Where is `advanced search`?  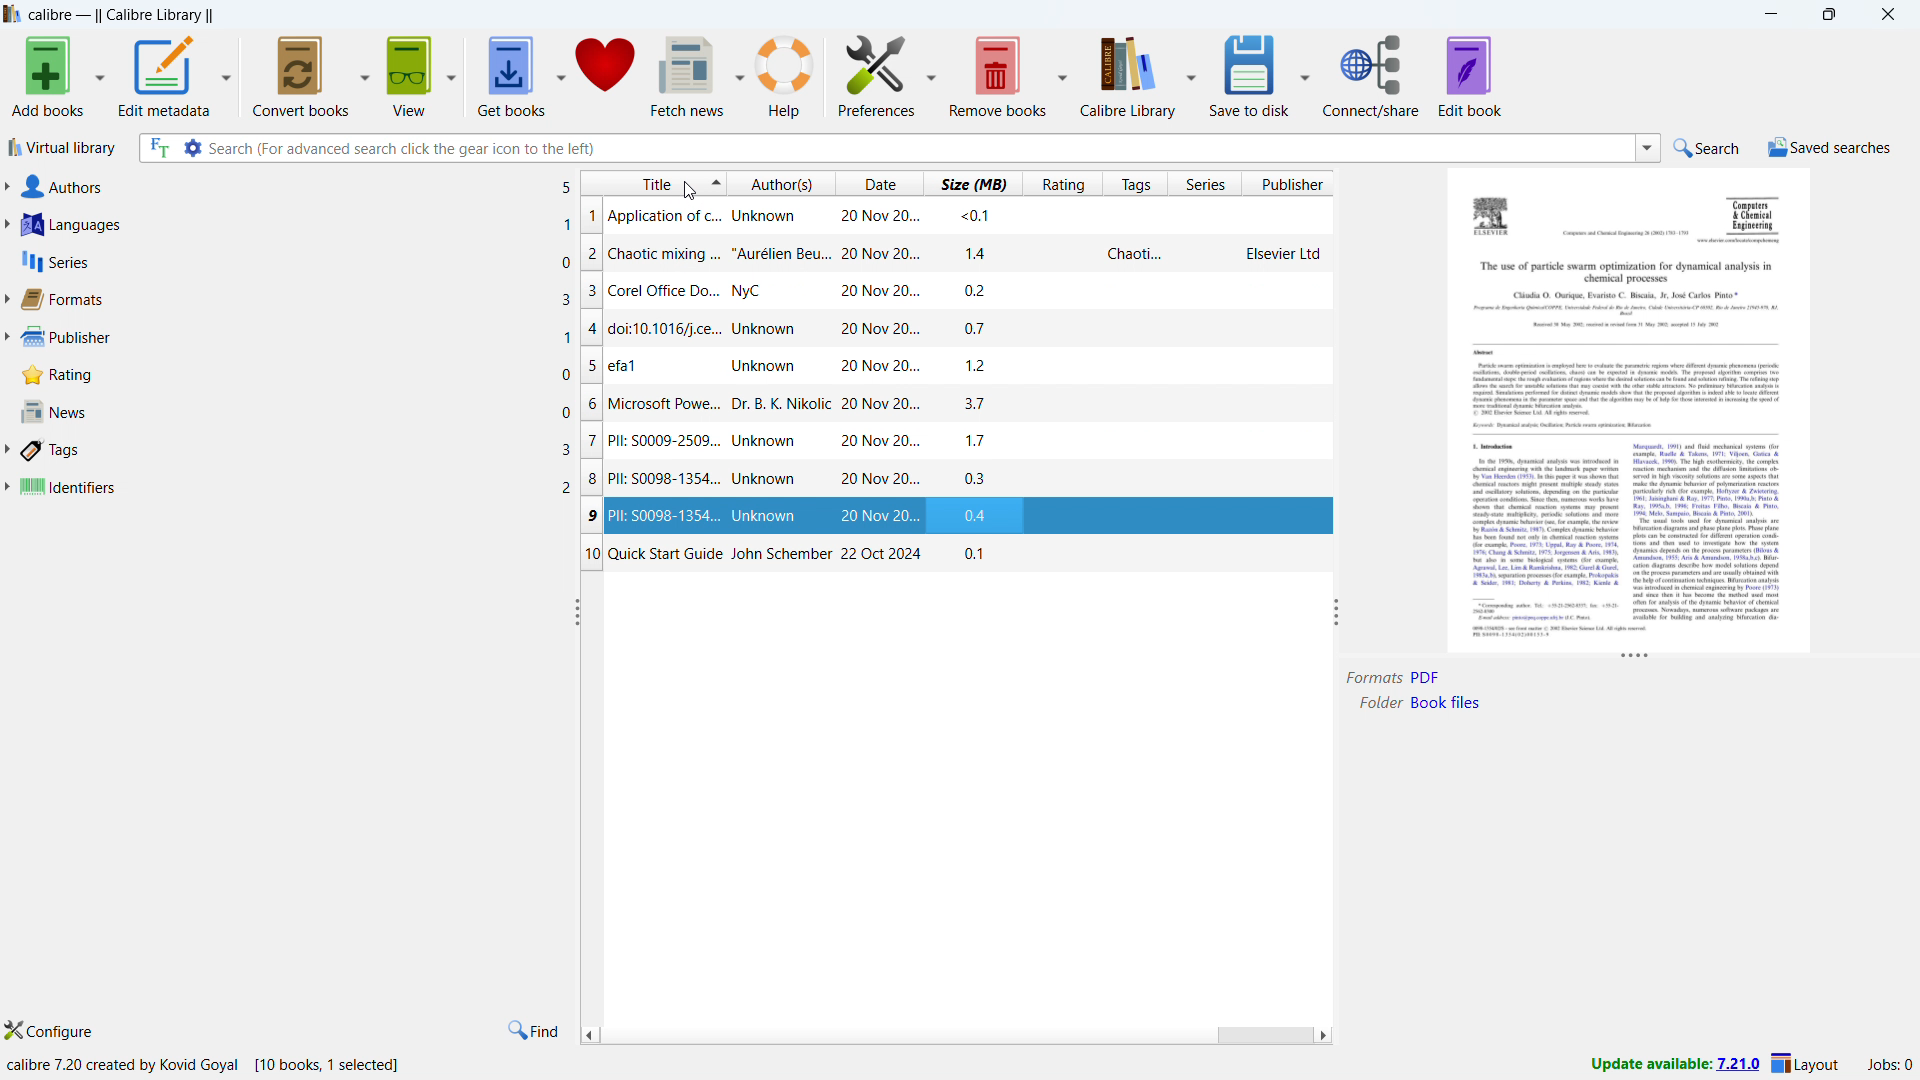 advanced search is located at coordinates (193, 148).